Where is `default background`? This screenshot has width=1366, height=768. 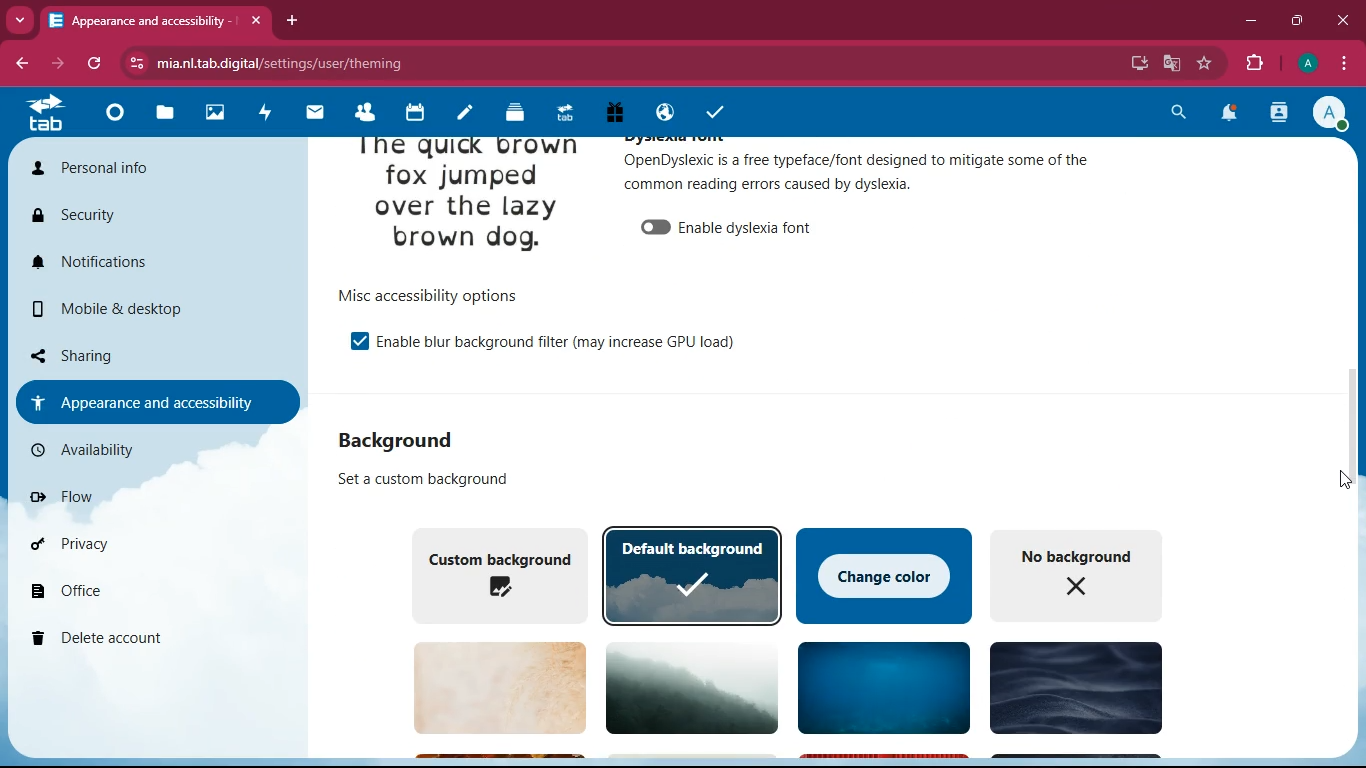 default background is located at coordinates (692, 575).